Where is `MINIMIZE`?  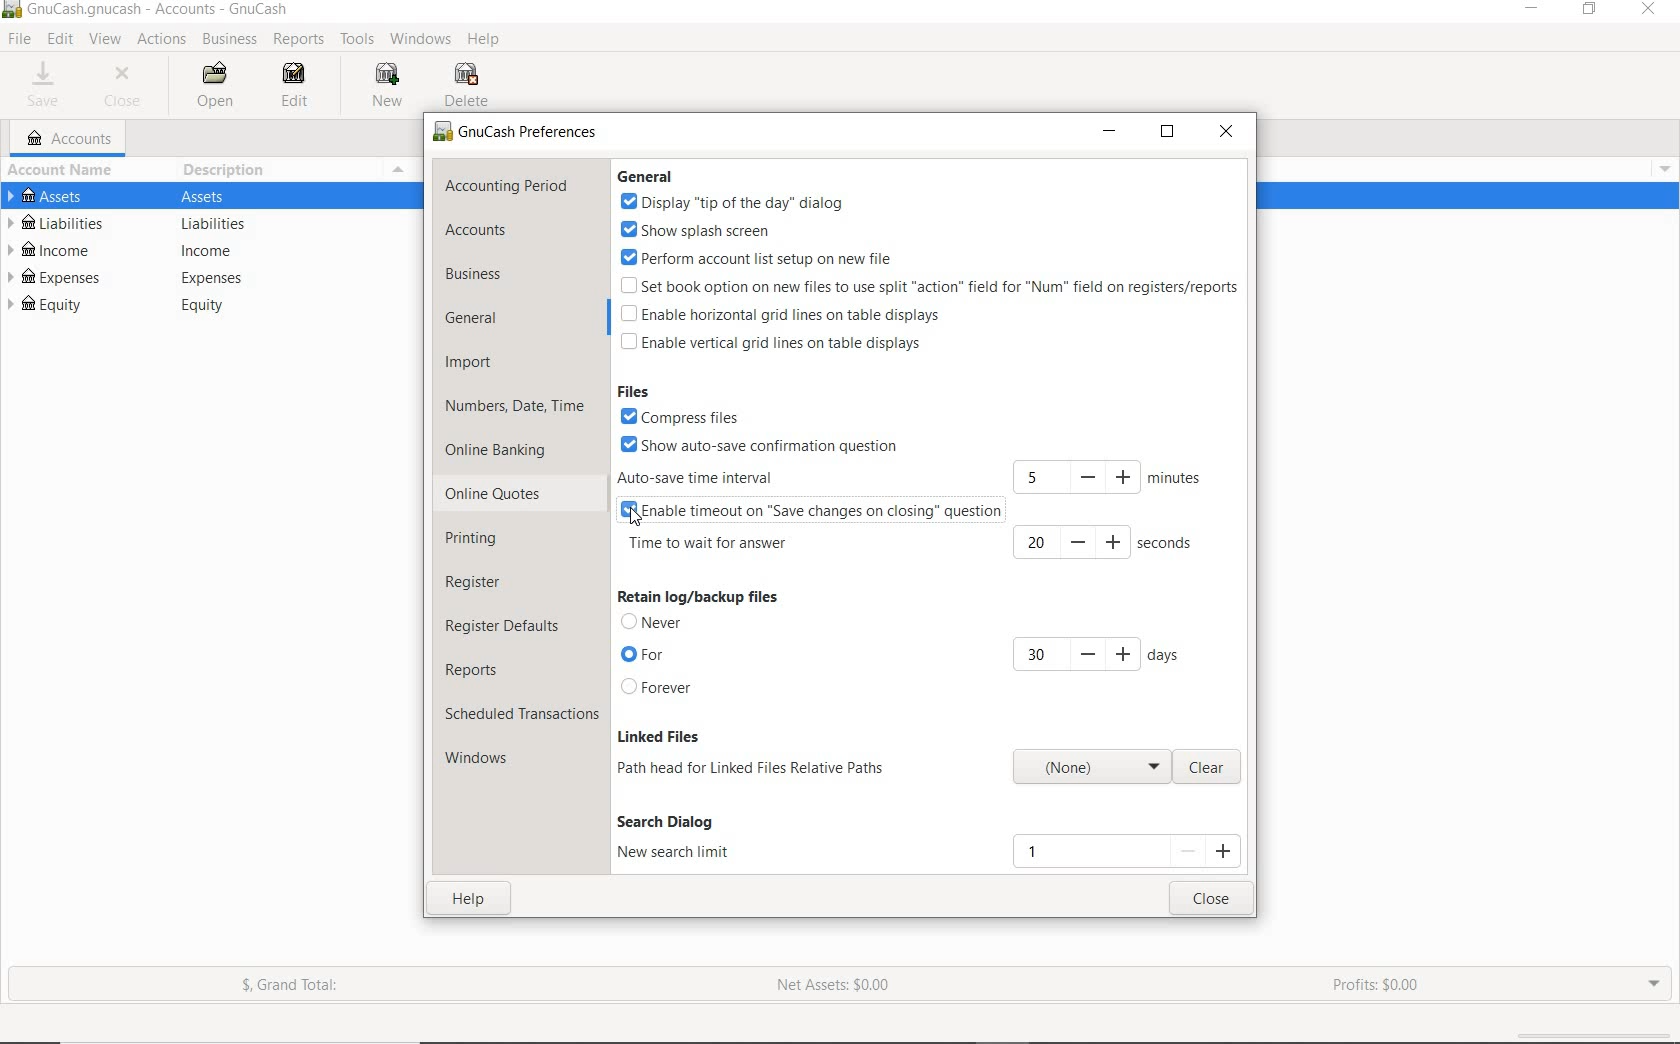
MINIMIZE is located at coordinates (1110, 134).